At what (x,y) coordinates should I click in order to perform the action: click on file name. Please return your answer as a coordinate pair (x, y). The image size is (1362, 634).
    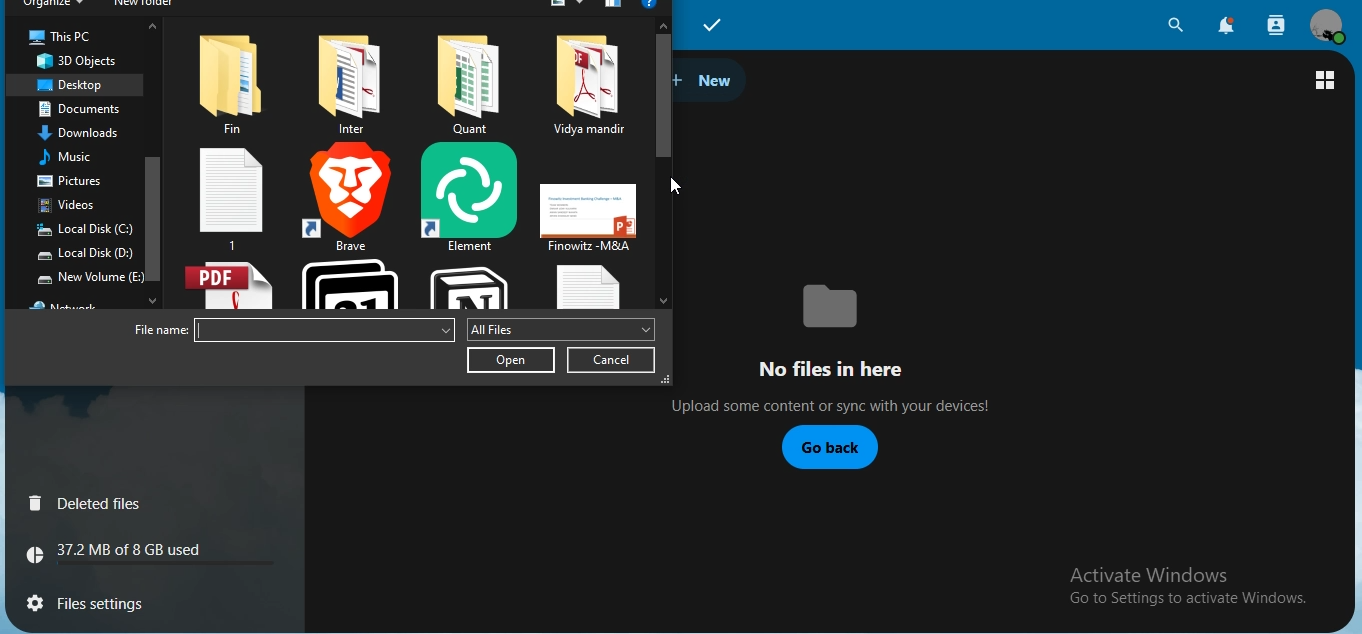
    Looking at the image, I should click on (155, 332).